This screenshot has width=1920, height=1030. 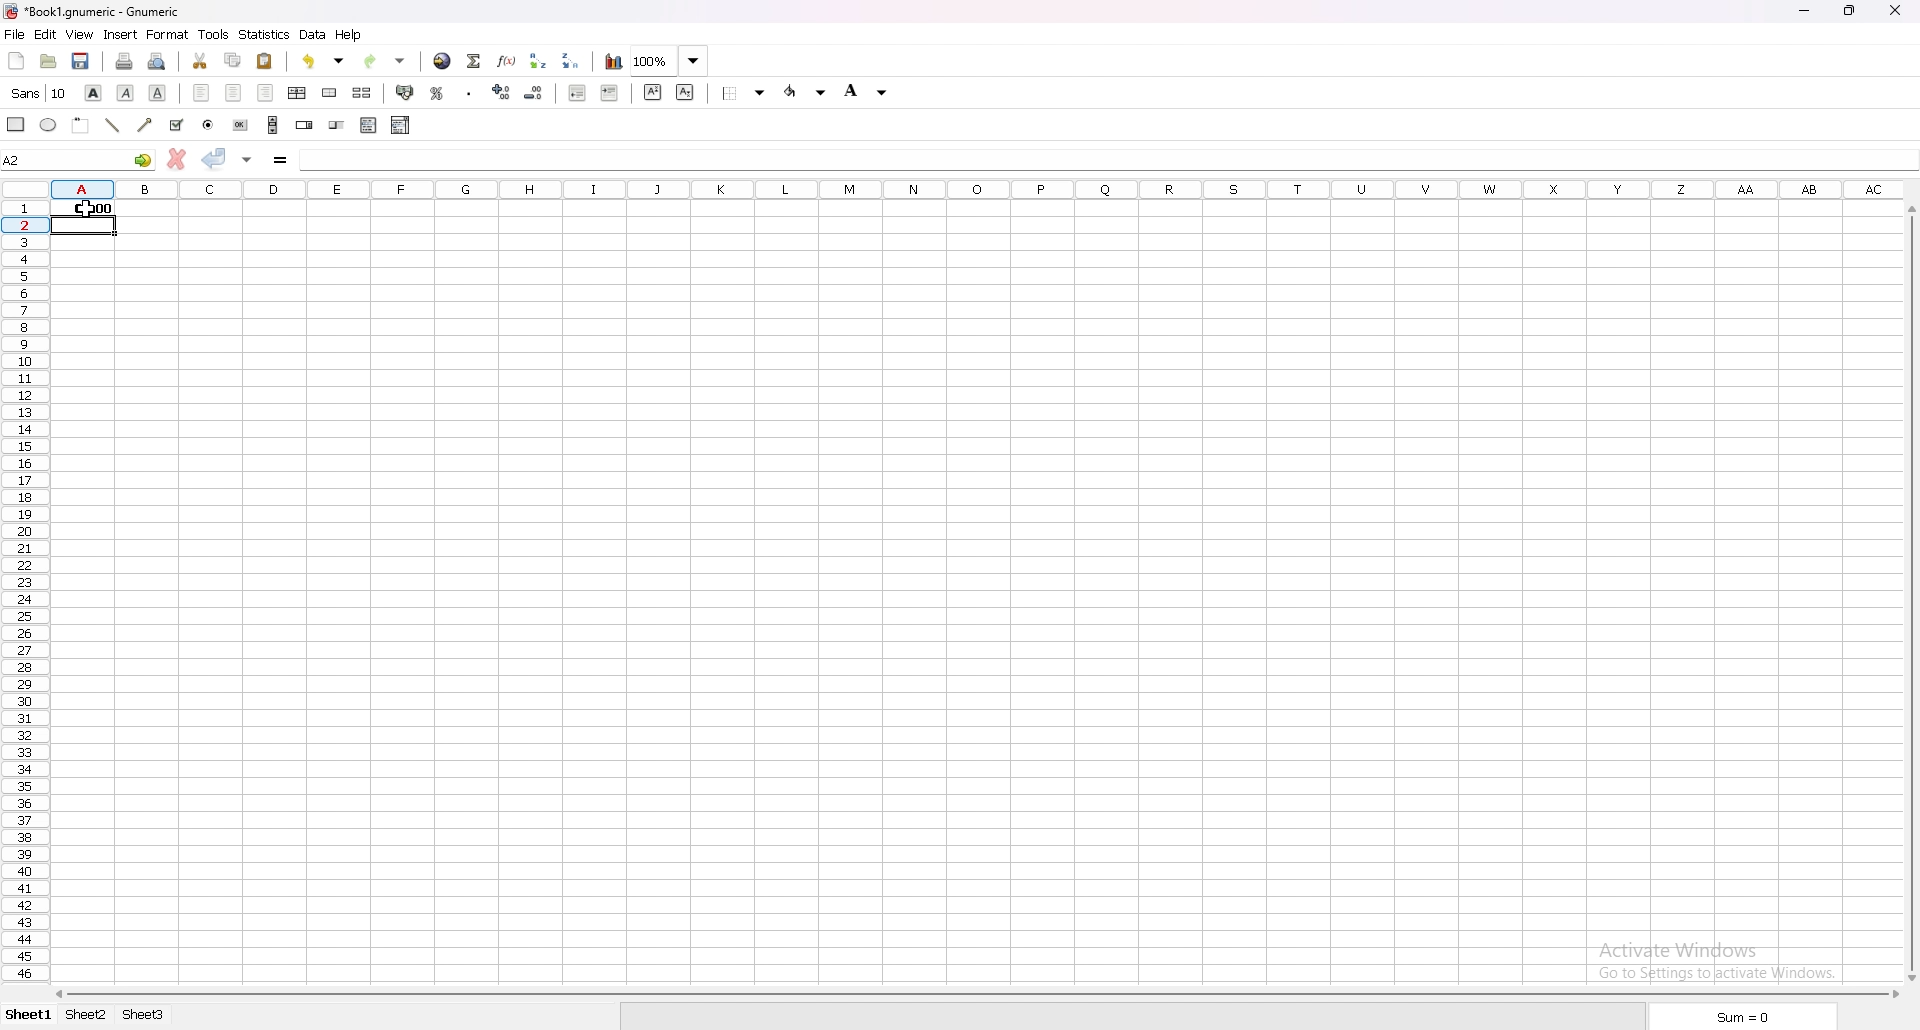 I want to click on line, so click(x=114, y=125).